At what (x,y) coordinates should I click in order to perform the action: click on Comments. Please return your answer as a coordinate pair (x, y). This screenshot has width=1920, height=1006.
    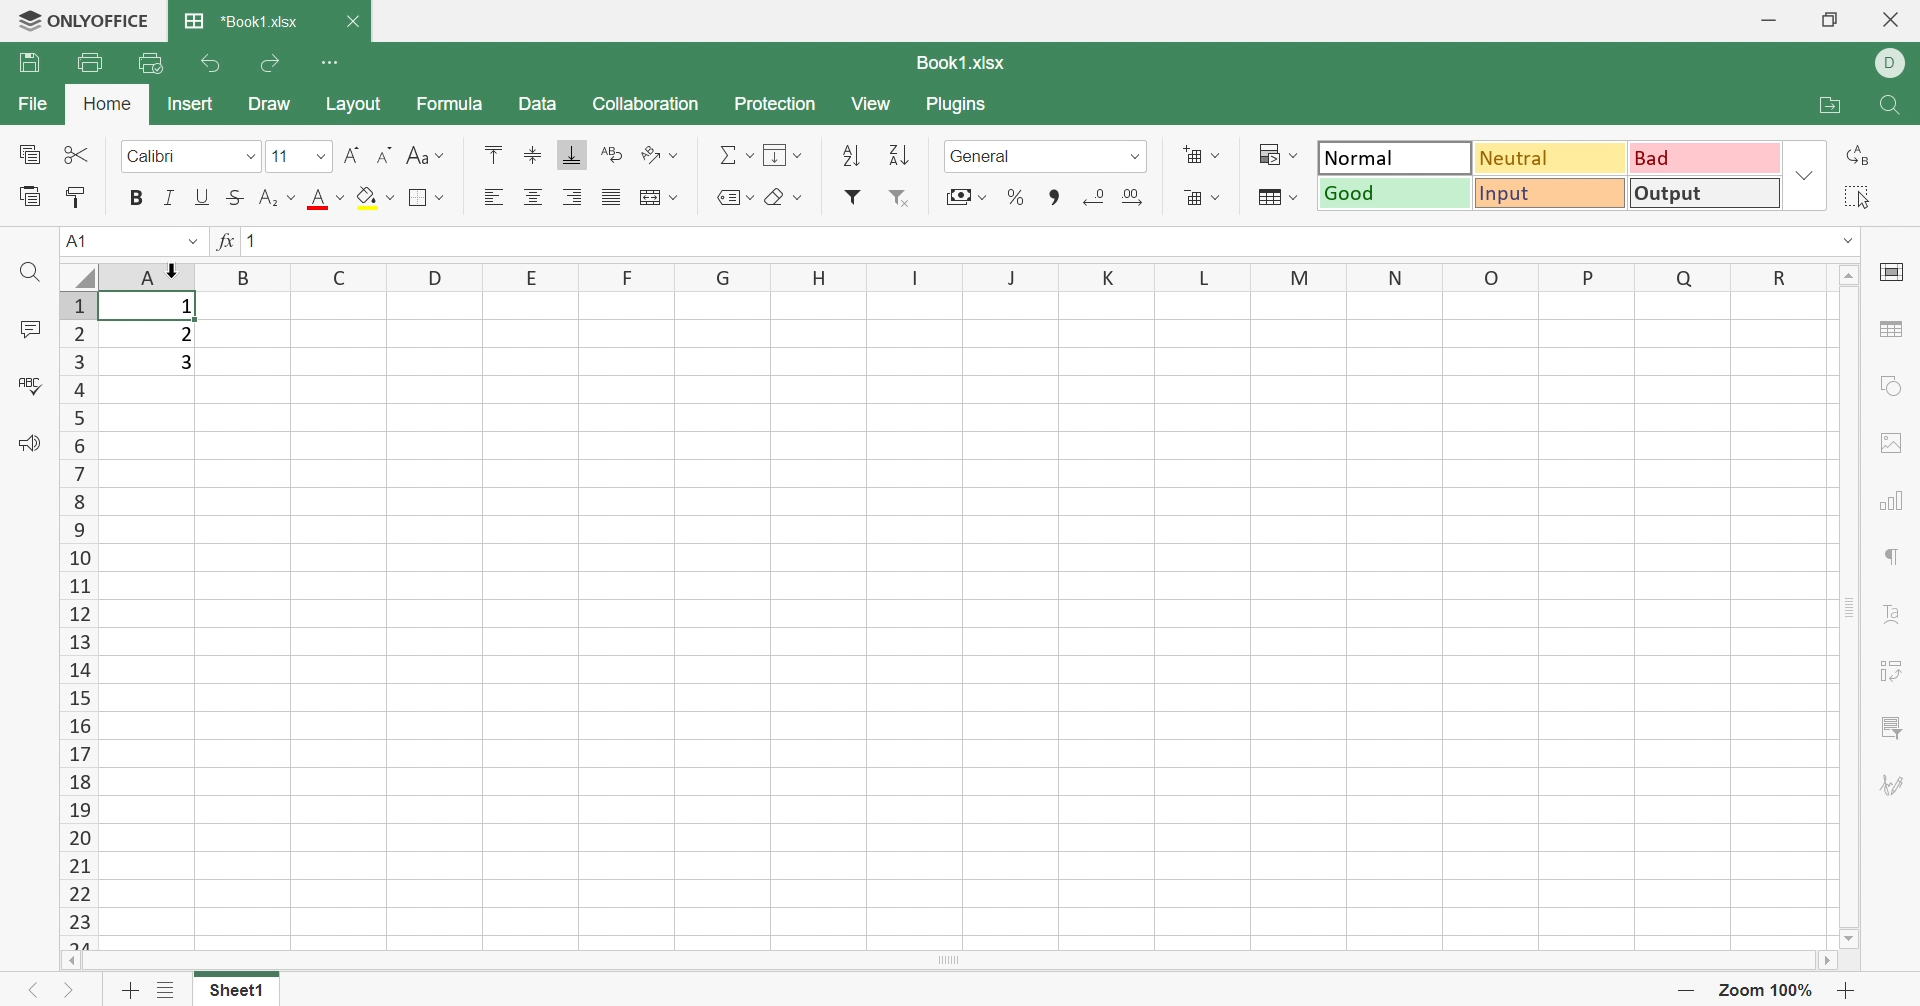
    Looking at the image, I should click on (29, 331).